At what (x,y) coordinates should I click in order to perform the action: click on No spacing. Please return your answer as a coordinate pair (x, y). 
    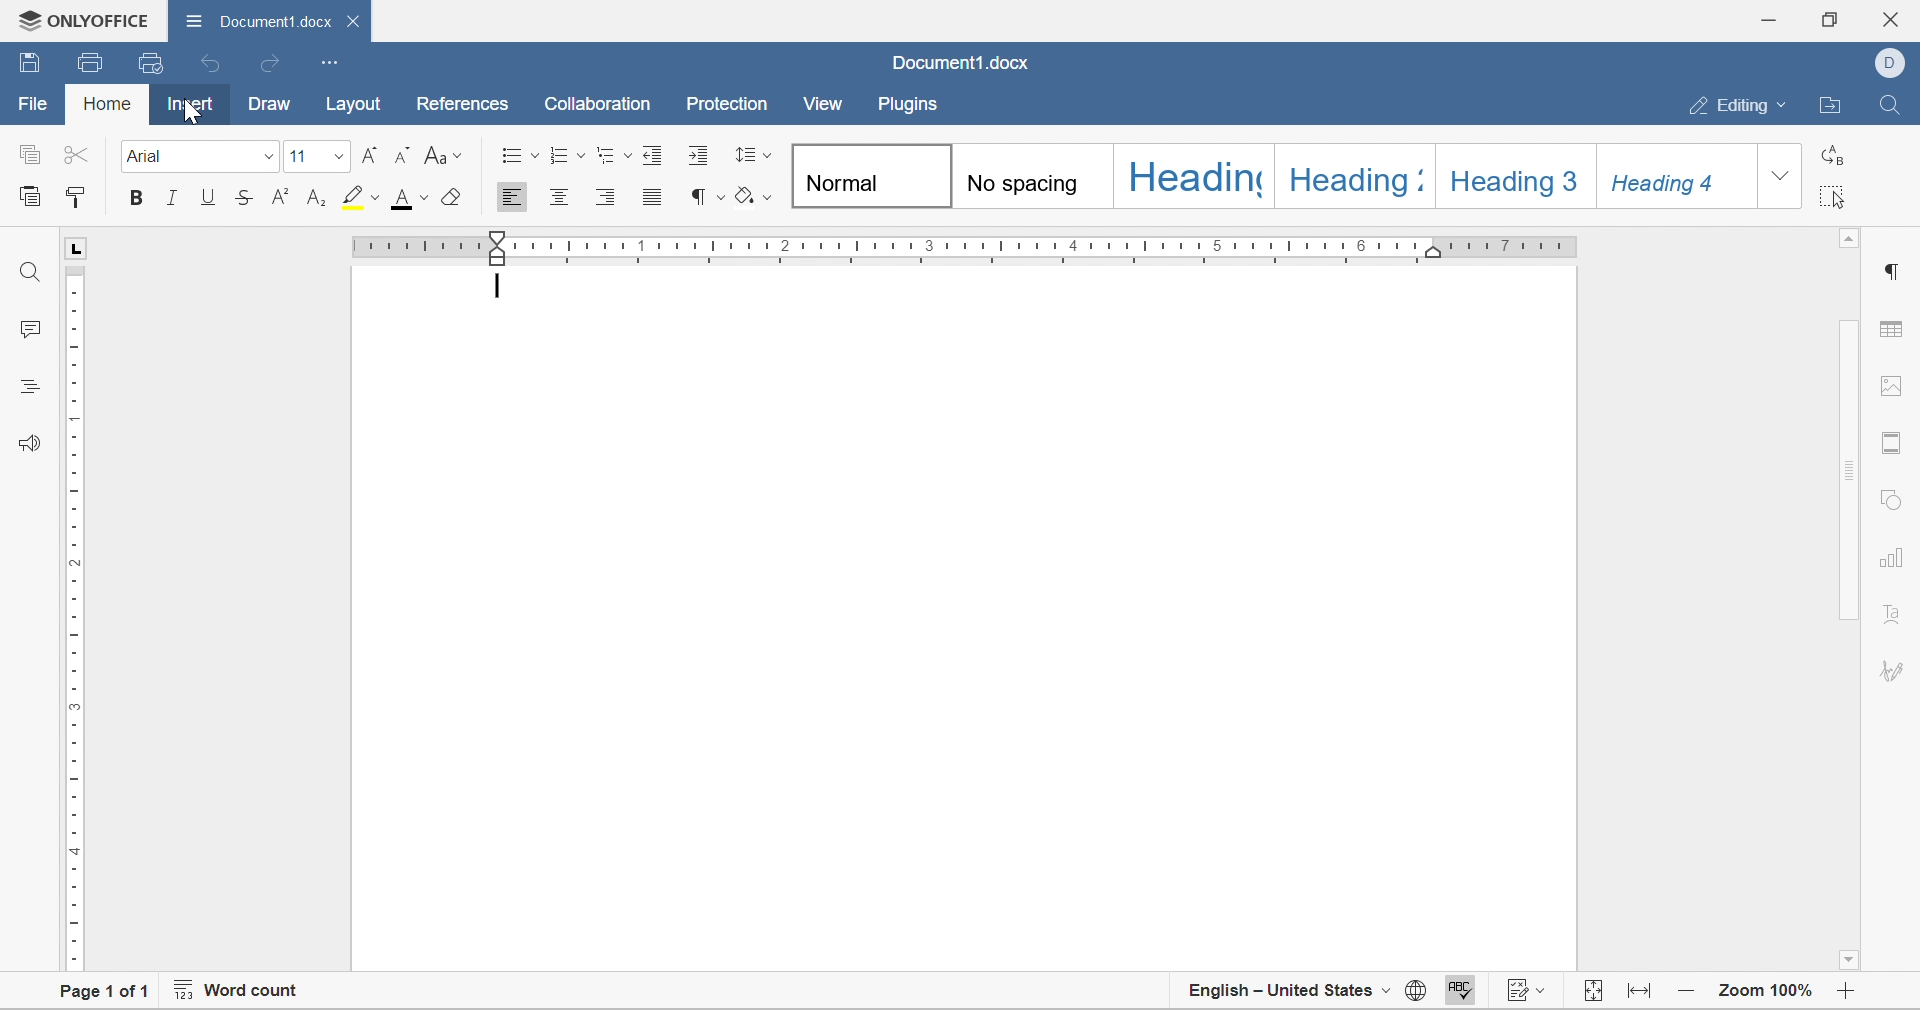
    Looking at the image, I should click on (1035, 178).